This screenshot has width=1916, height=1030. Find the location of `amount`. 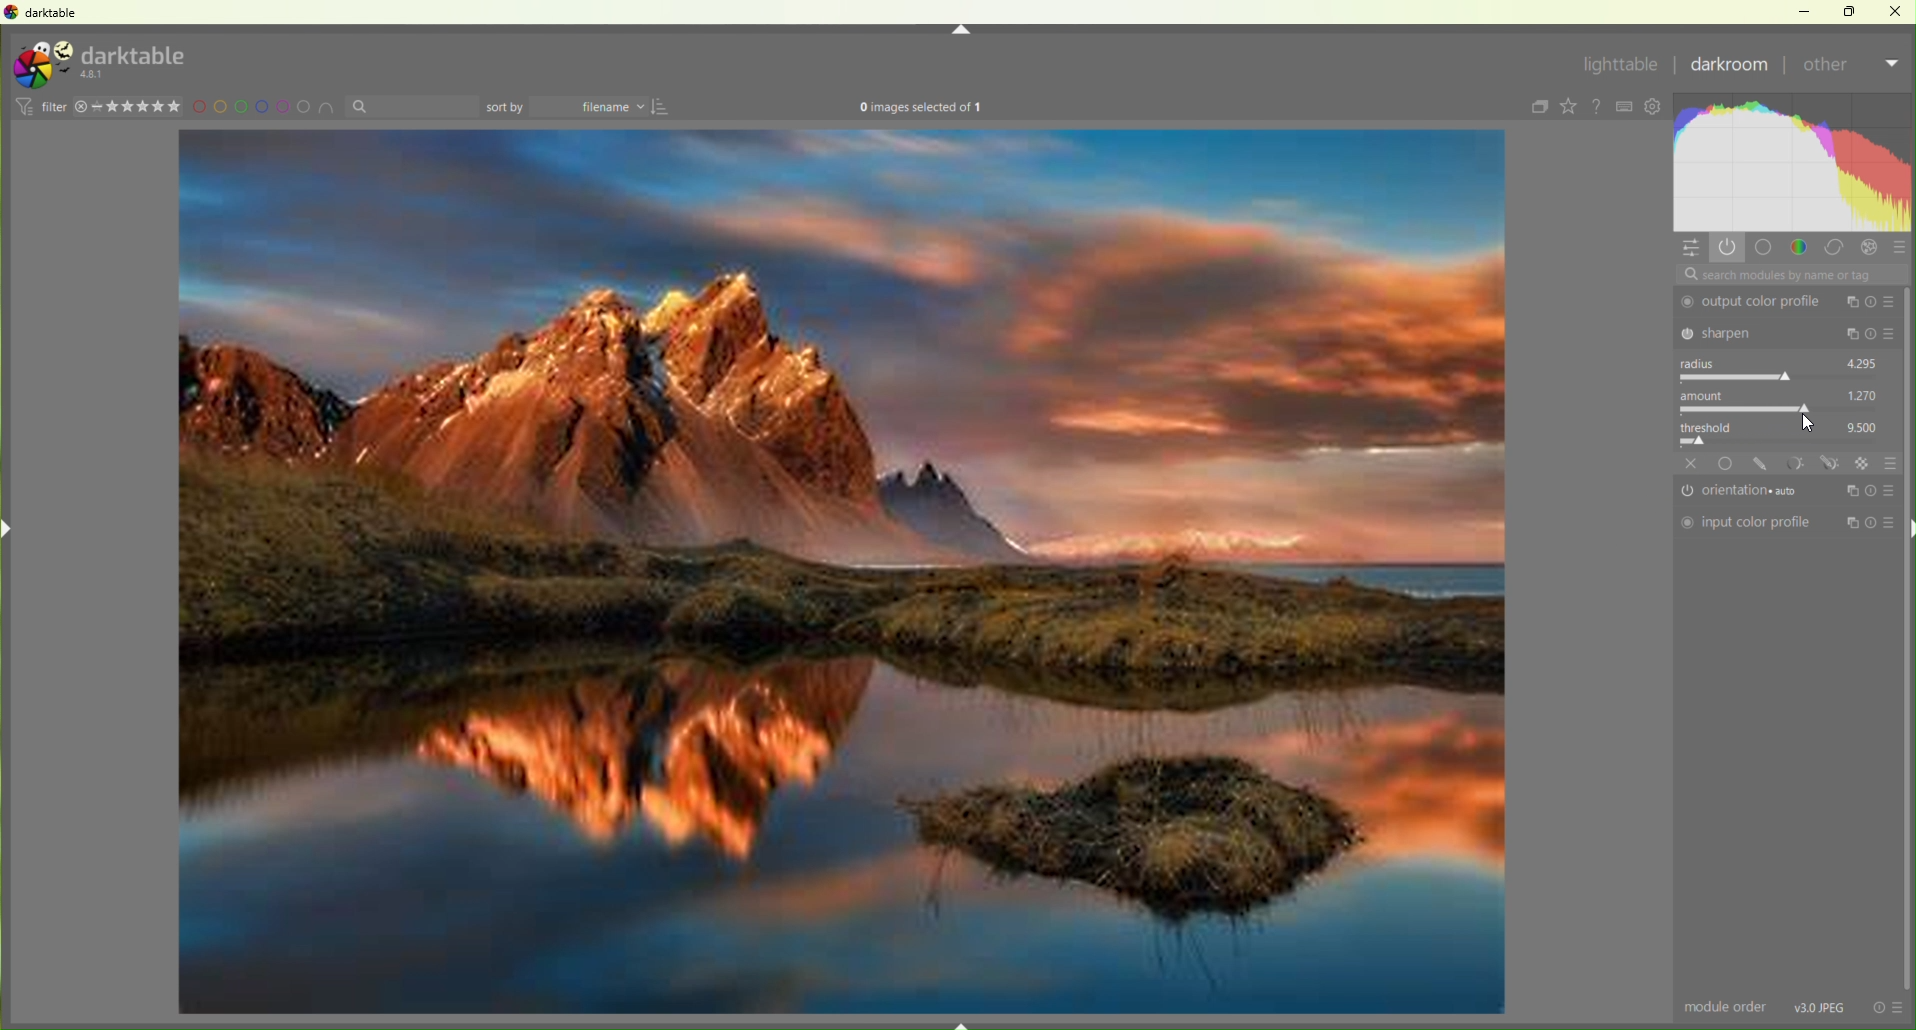

amount is located at coordinates (1708, 395).